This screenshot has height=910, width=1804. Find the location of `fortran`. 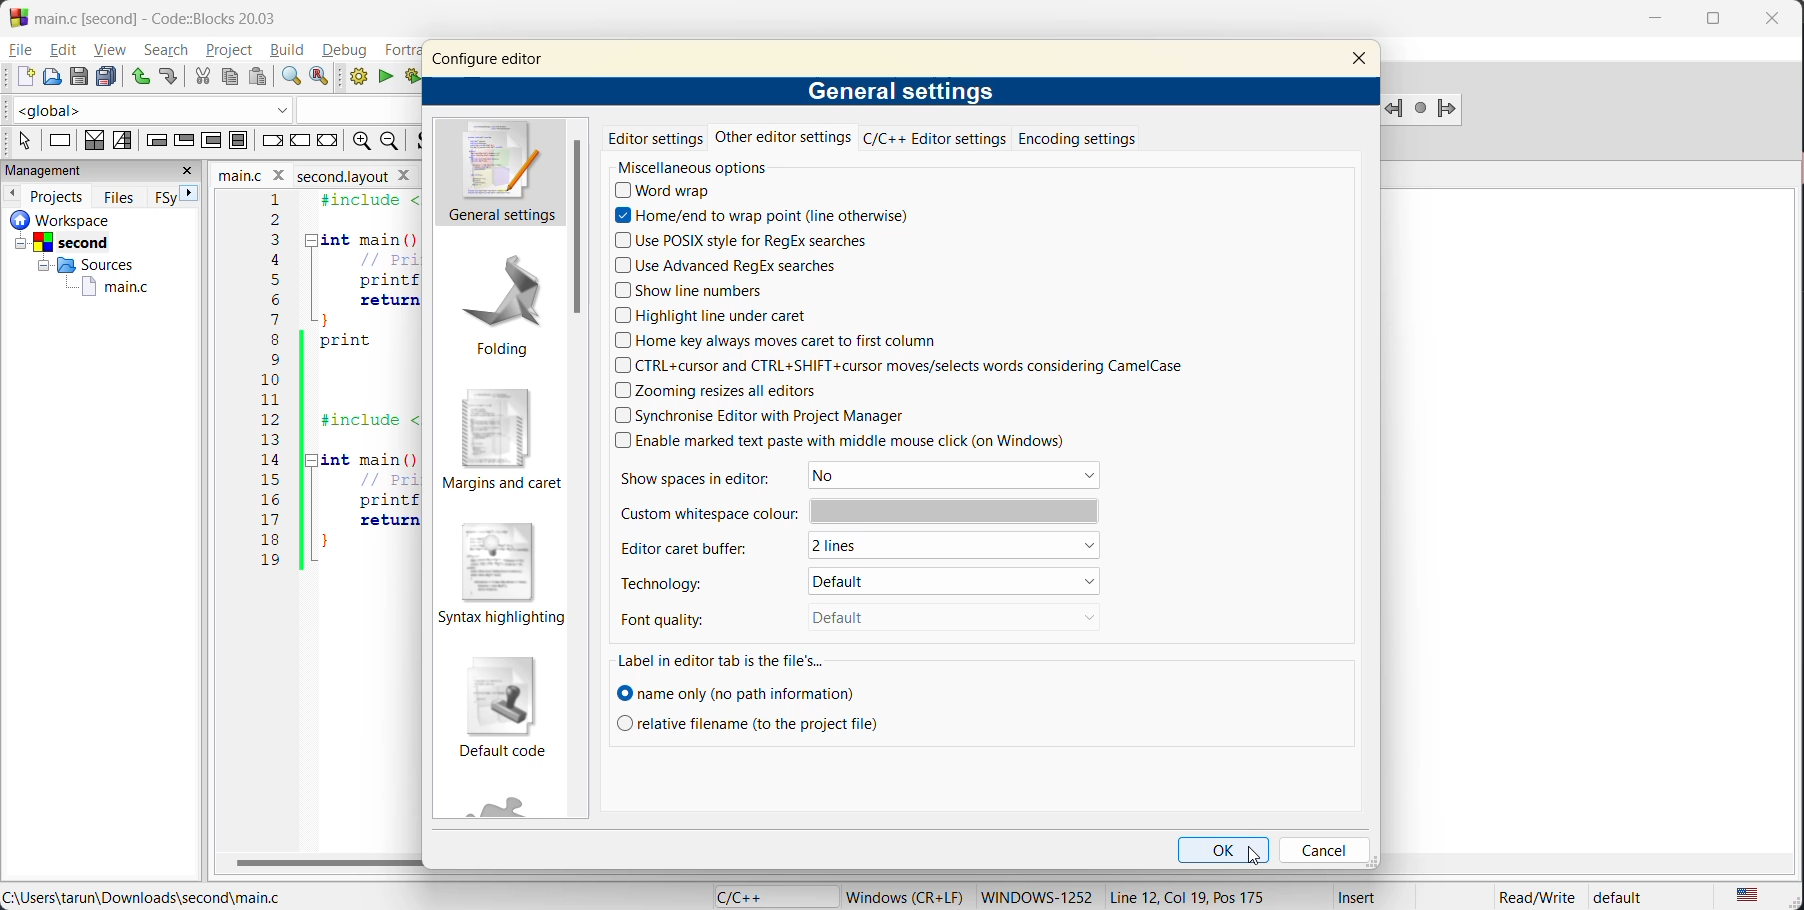

fortran is located at coordinates (396, 50).